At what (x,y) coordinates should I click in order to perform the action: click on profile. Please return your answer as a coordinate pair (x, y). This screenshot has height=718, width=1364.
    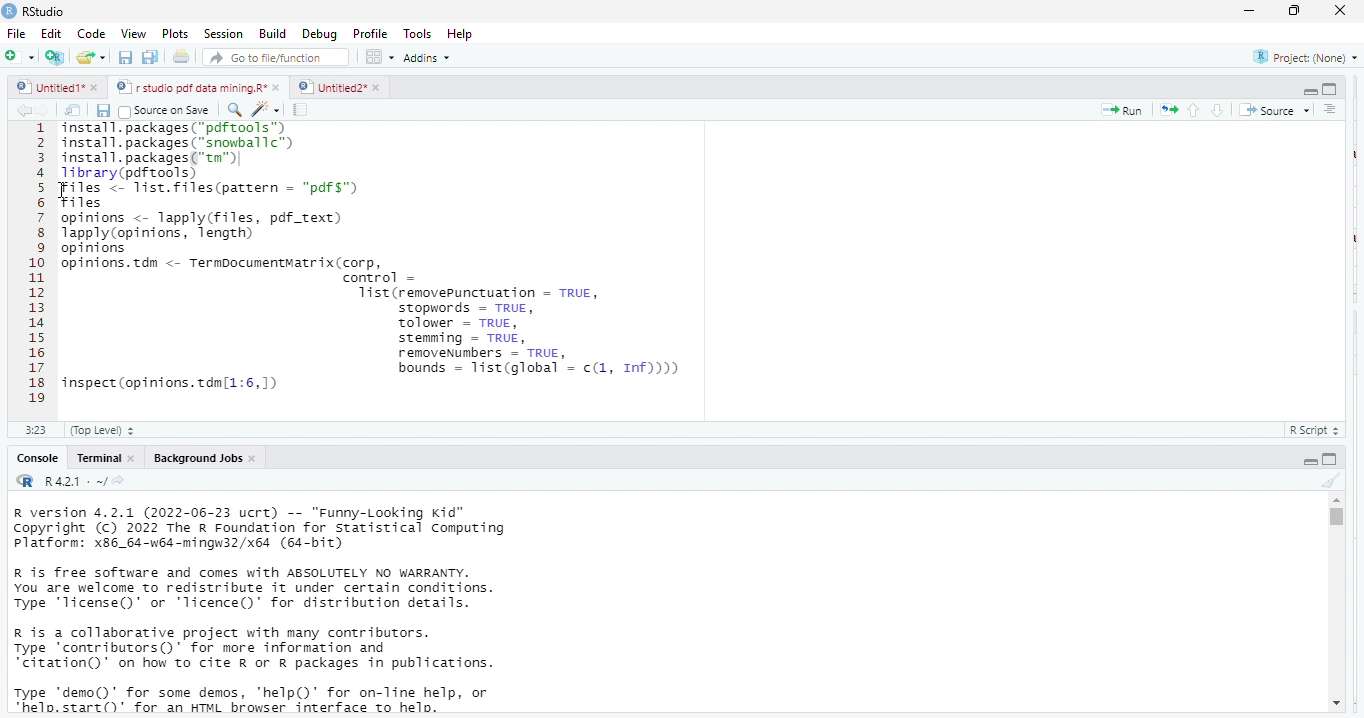
    Looking at the image, I should click on (370, 32).